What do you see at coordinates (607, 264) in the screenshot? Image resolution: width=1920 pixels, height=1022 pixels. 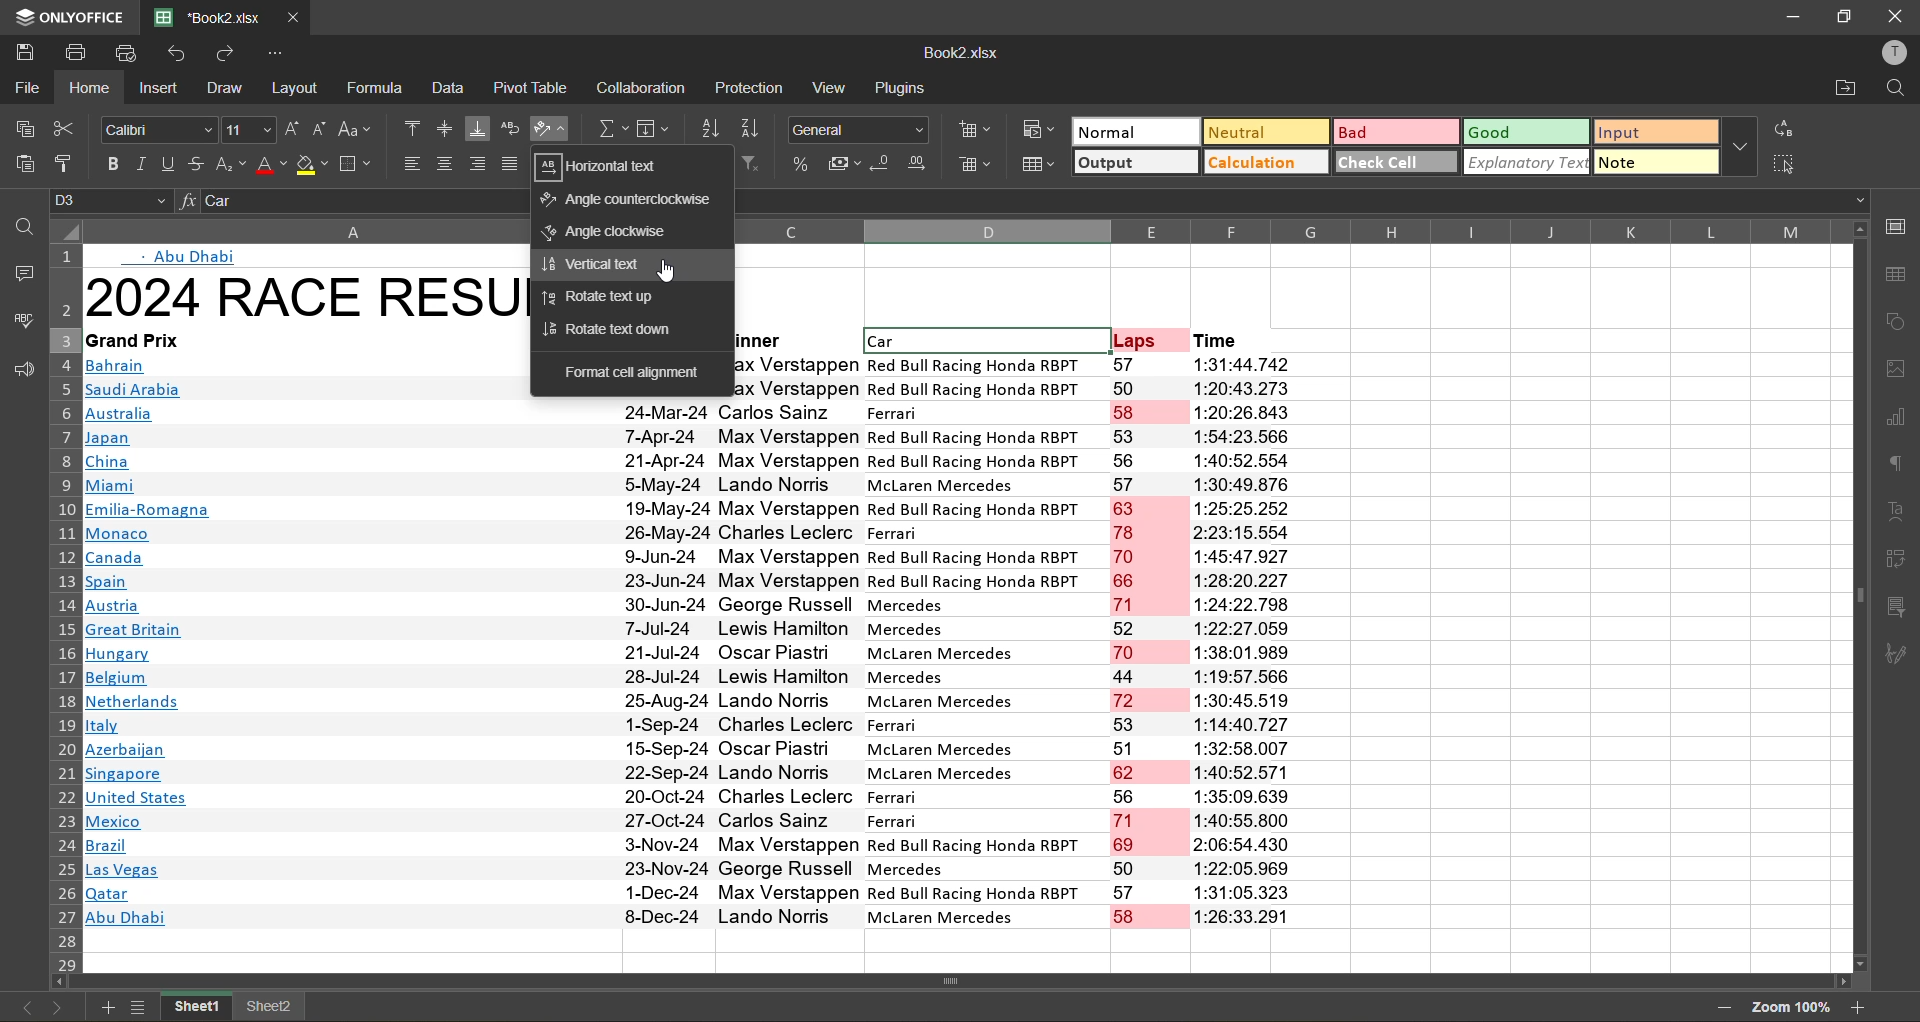 I see `vertical text` at bounding box center [607, 264].